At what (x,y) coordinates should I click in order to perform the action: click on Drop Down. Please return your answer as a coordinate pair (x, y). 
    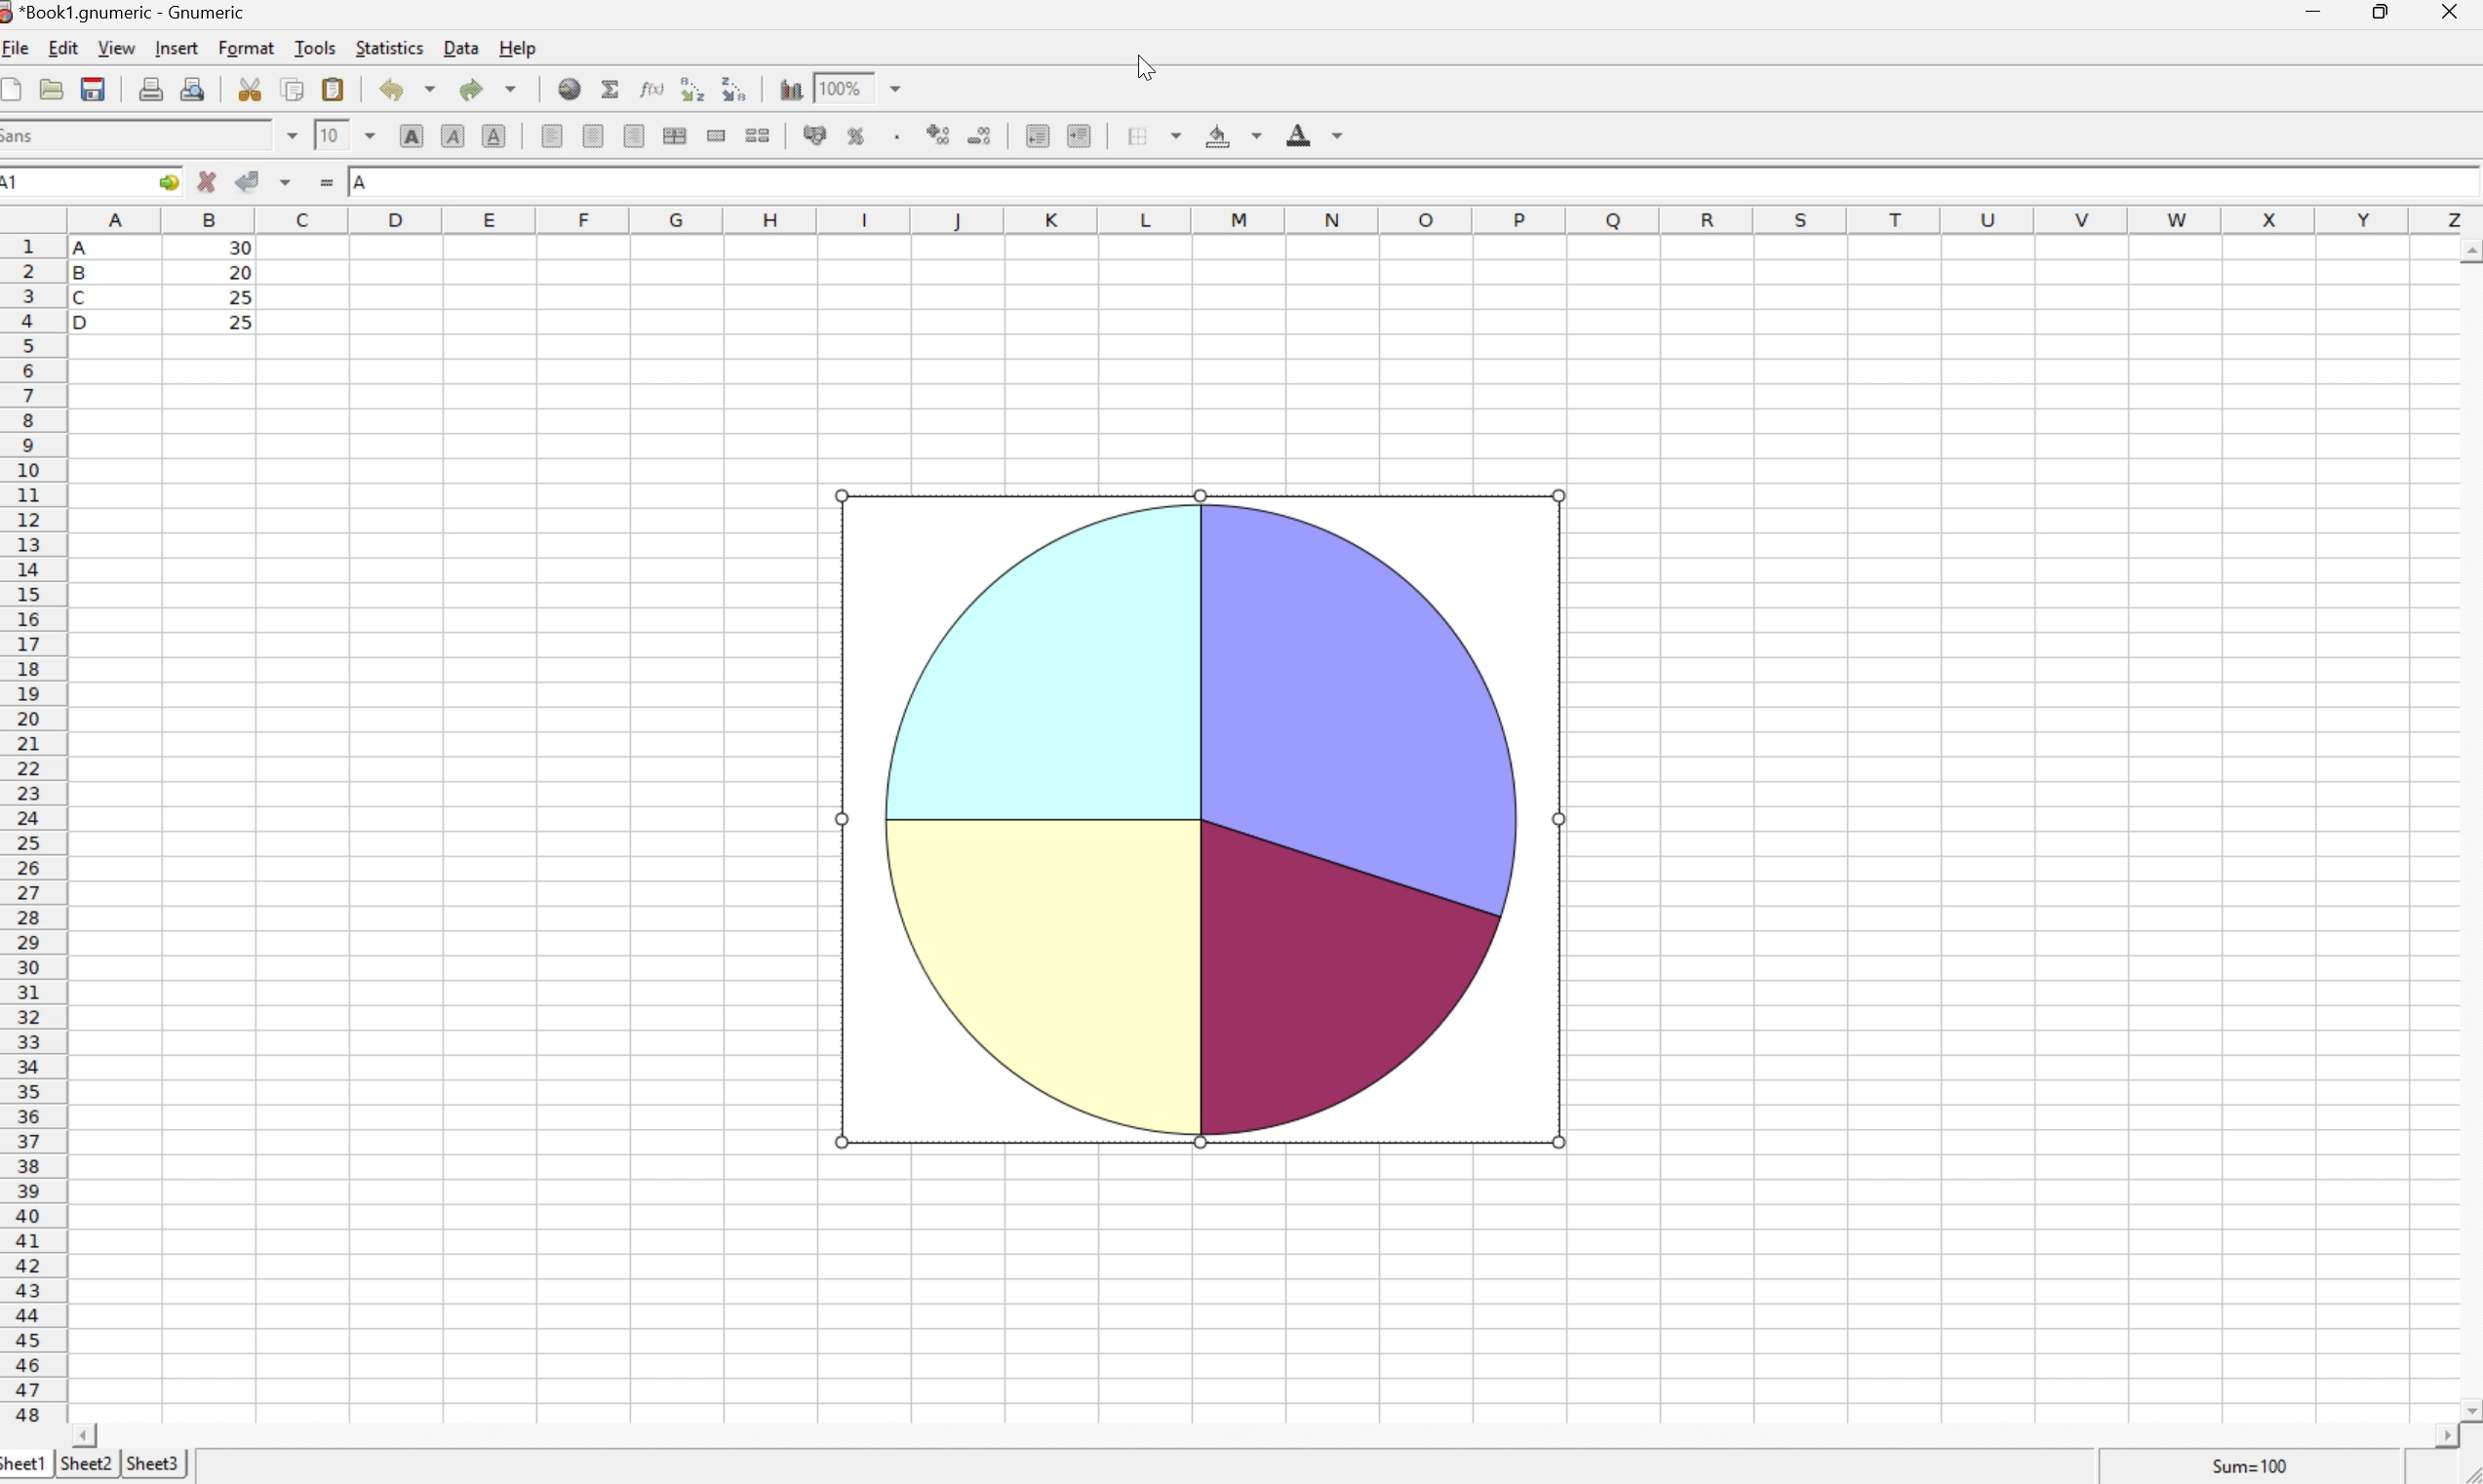
    Looking at the image, I should click on (902, 86).